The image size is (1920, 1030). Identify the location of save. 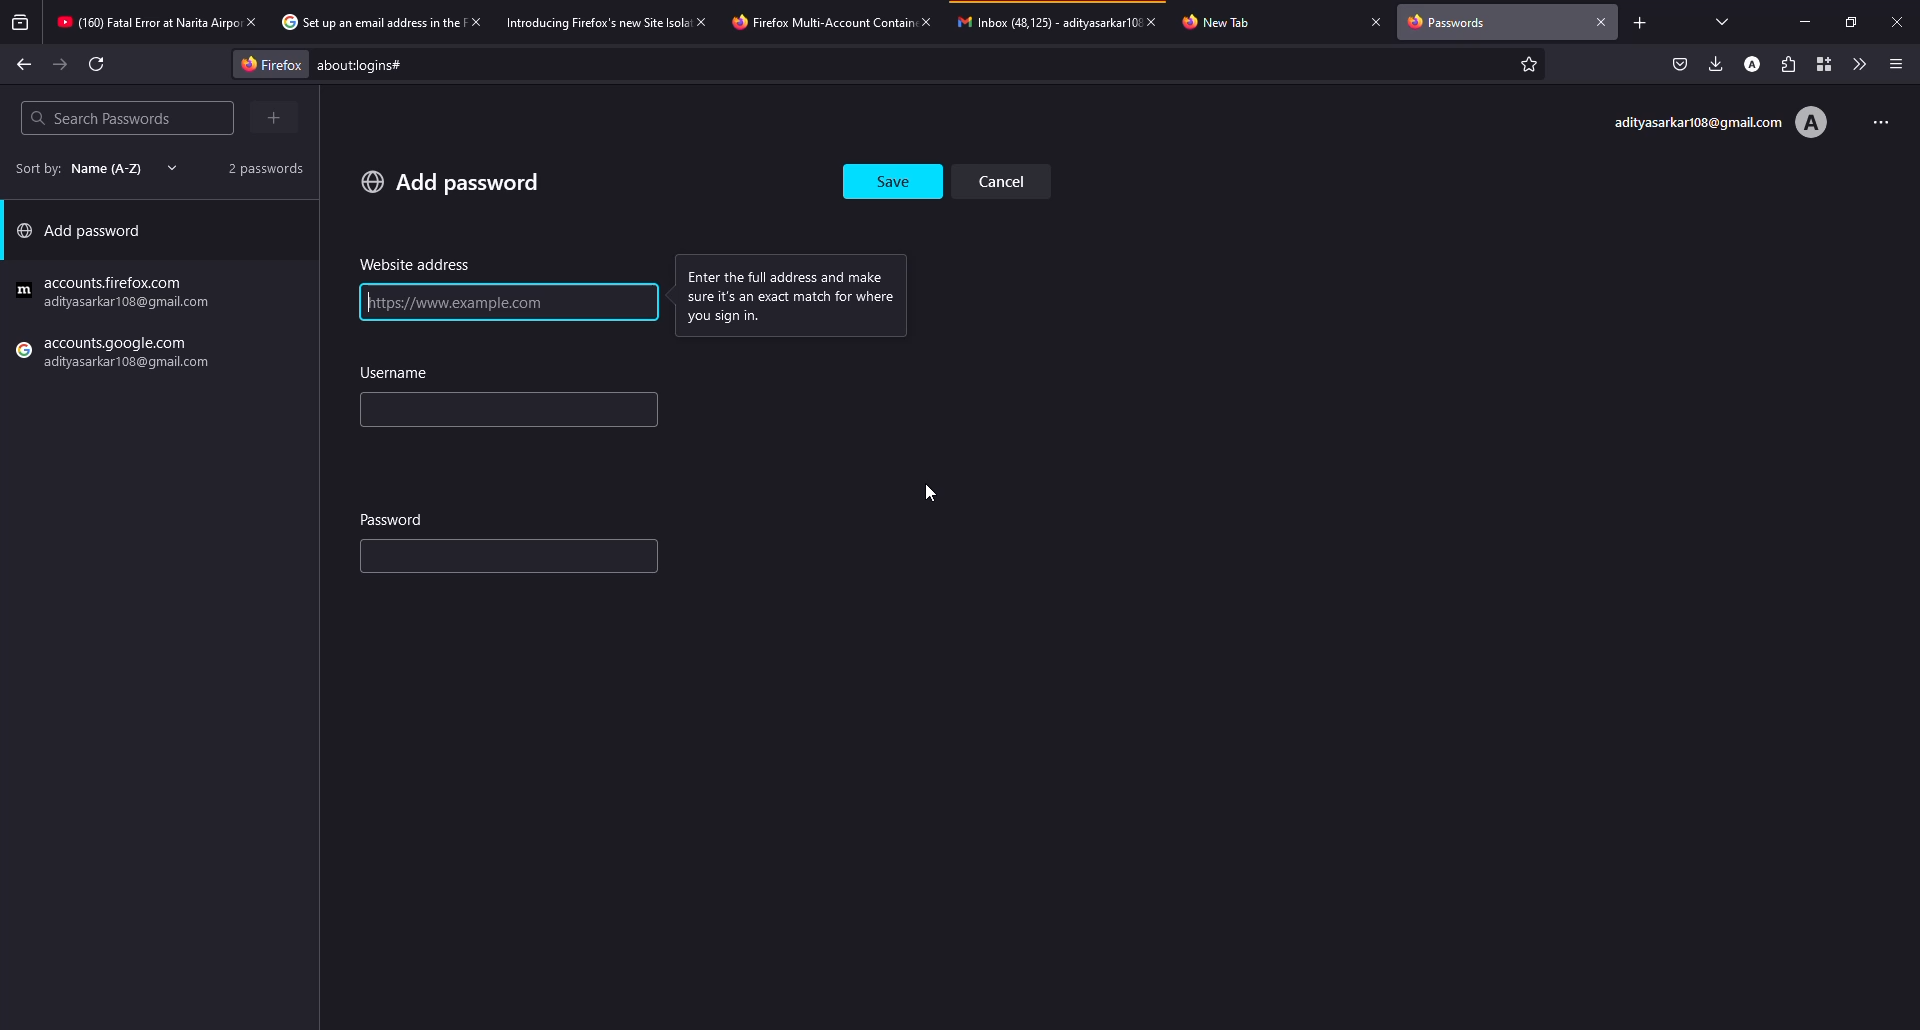
(895, 176).